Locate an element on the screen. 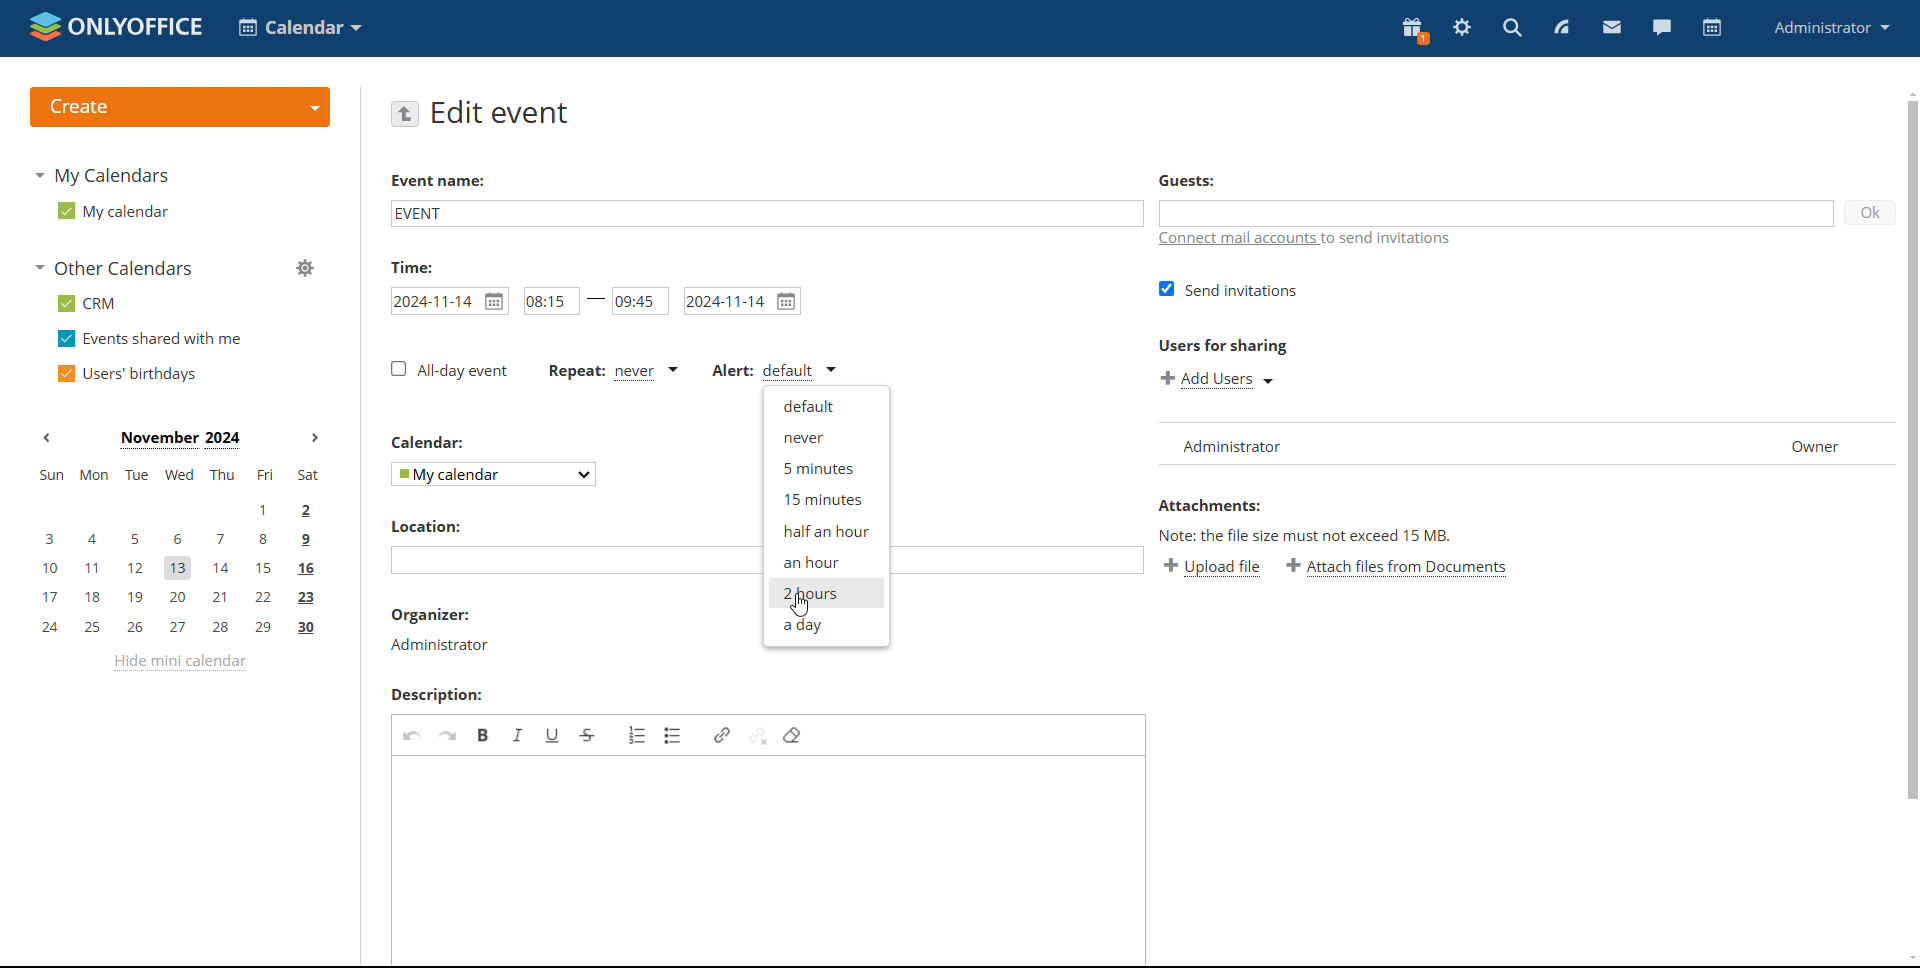 The image size is (1920, 968). scrollbar is located at coordinates (1911, 450).